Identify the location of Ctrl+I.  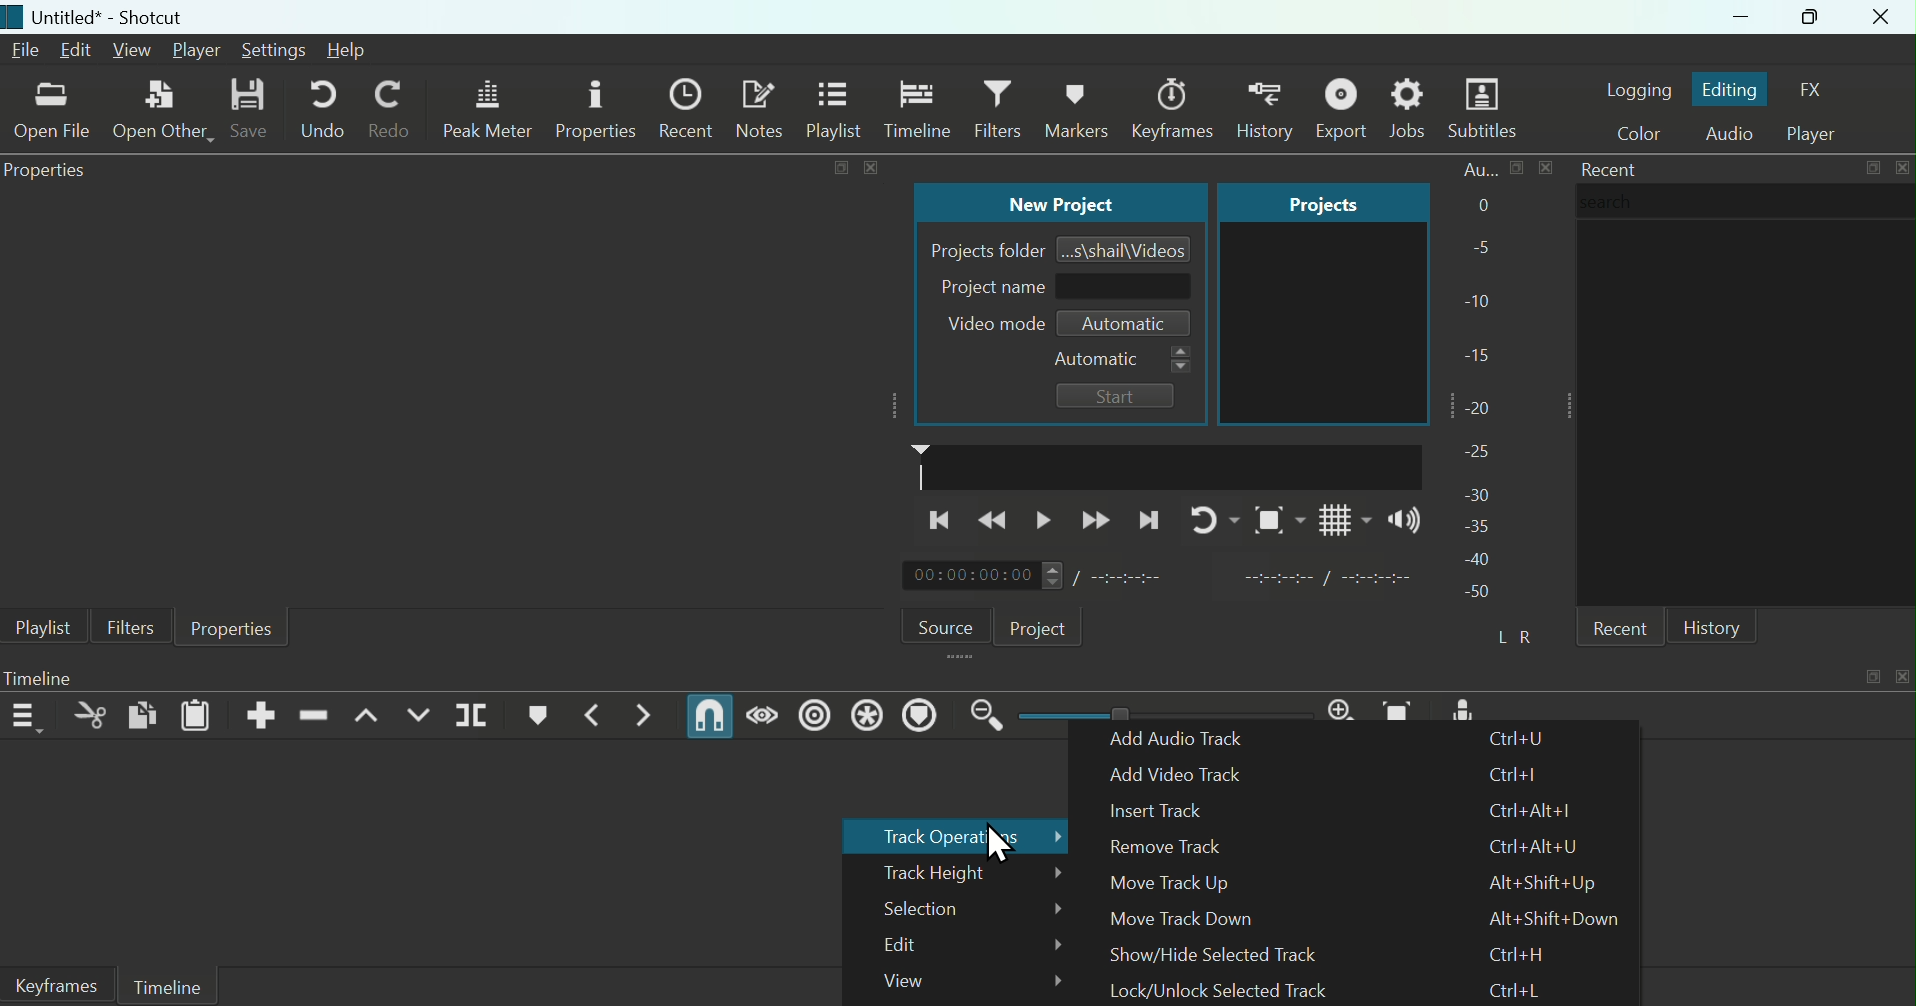
(1522, 775).